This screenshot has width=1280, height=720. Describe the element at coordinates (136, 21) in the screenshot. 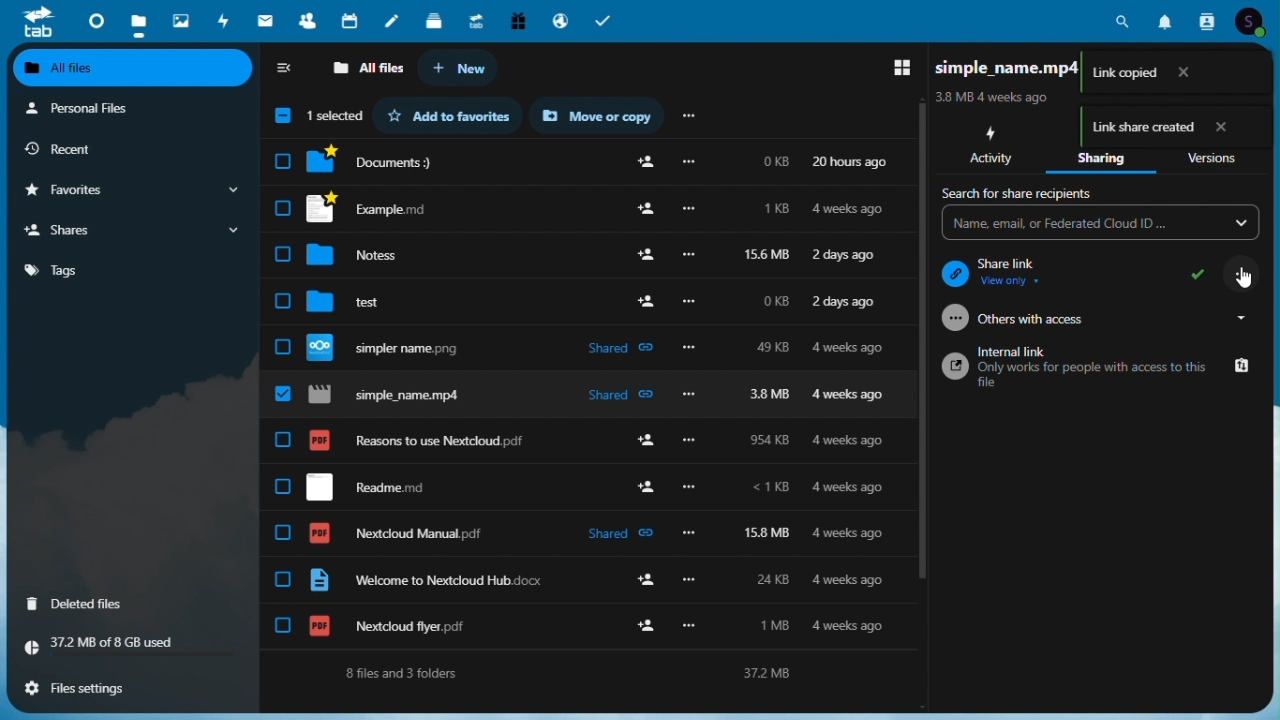

I see `Files` at that location.